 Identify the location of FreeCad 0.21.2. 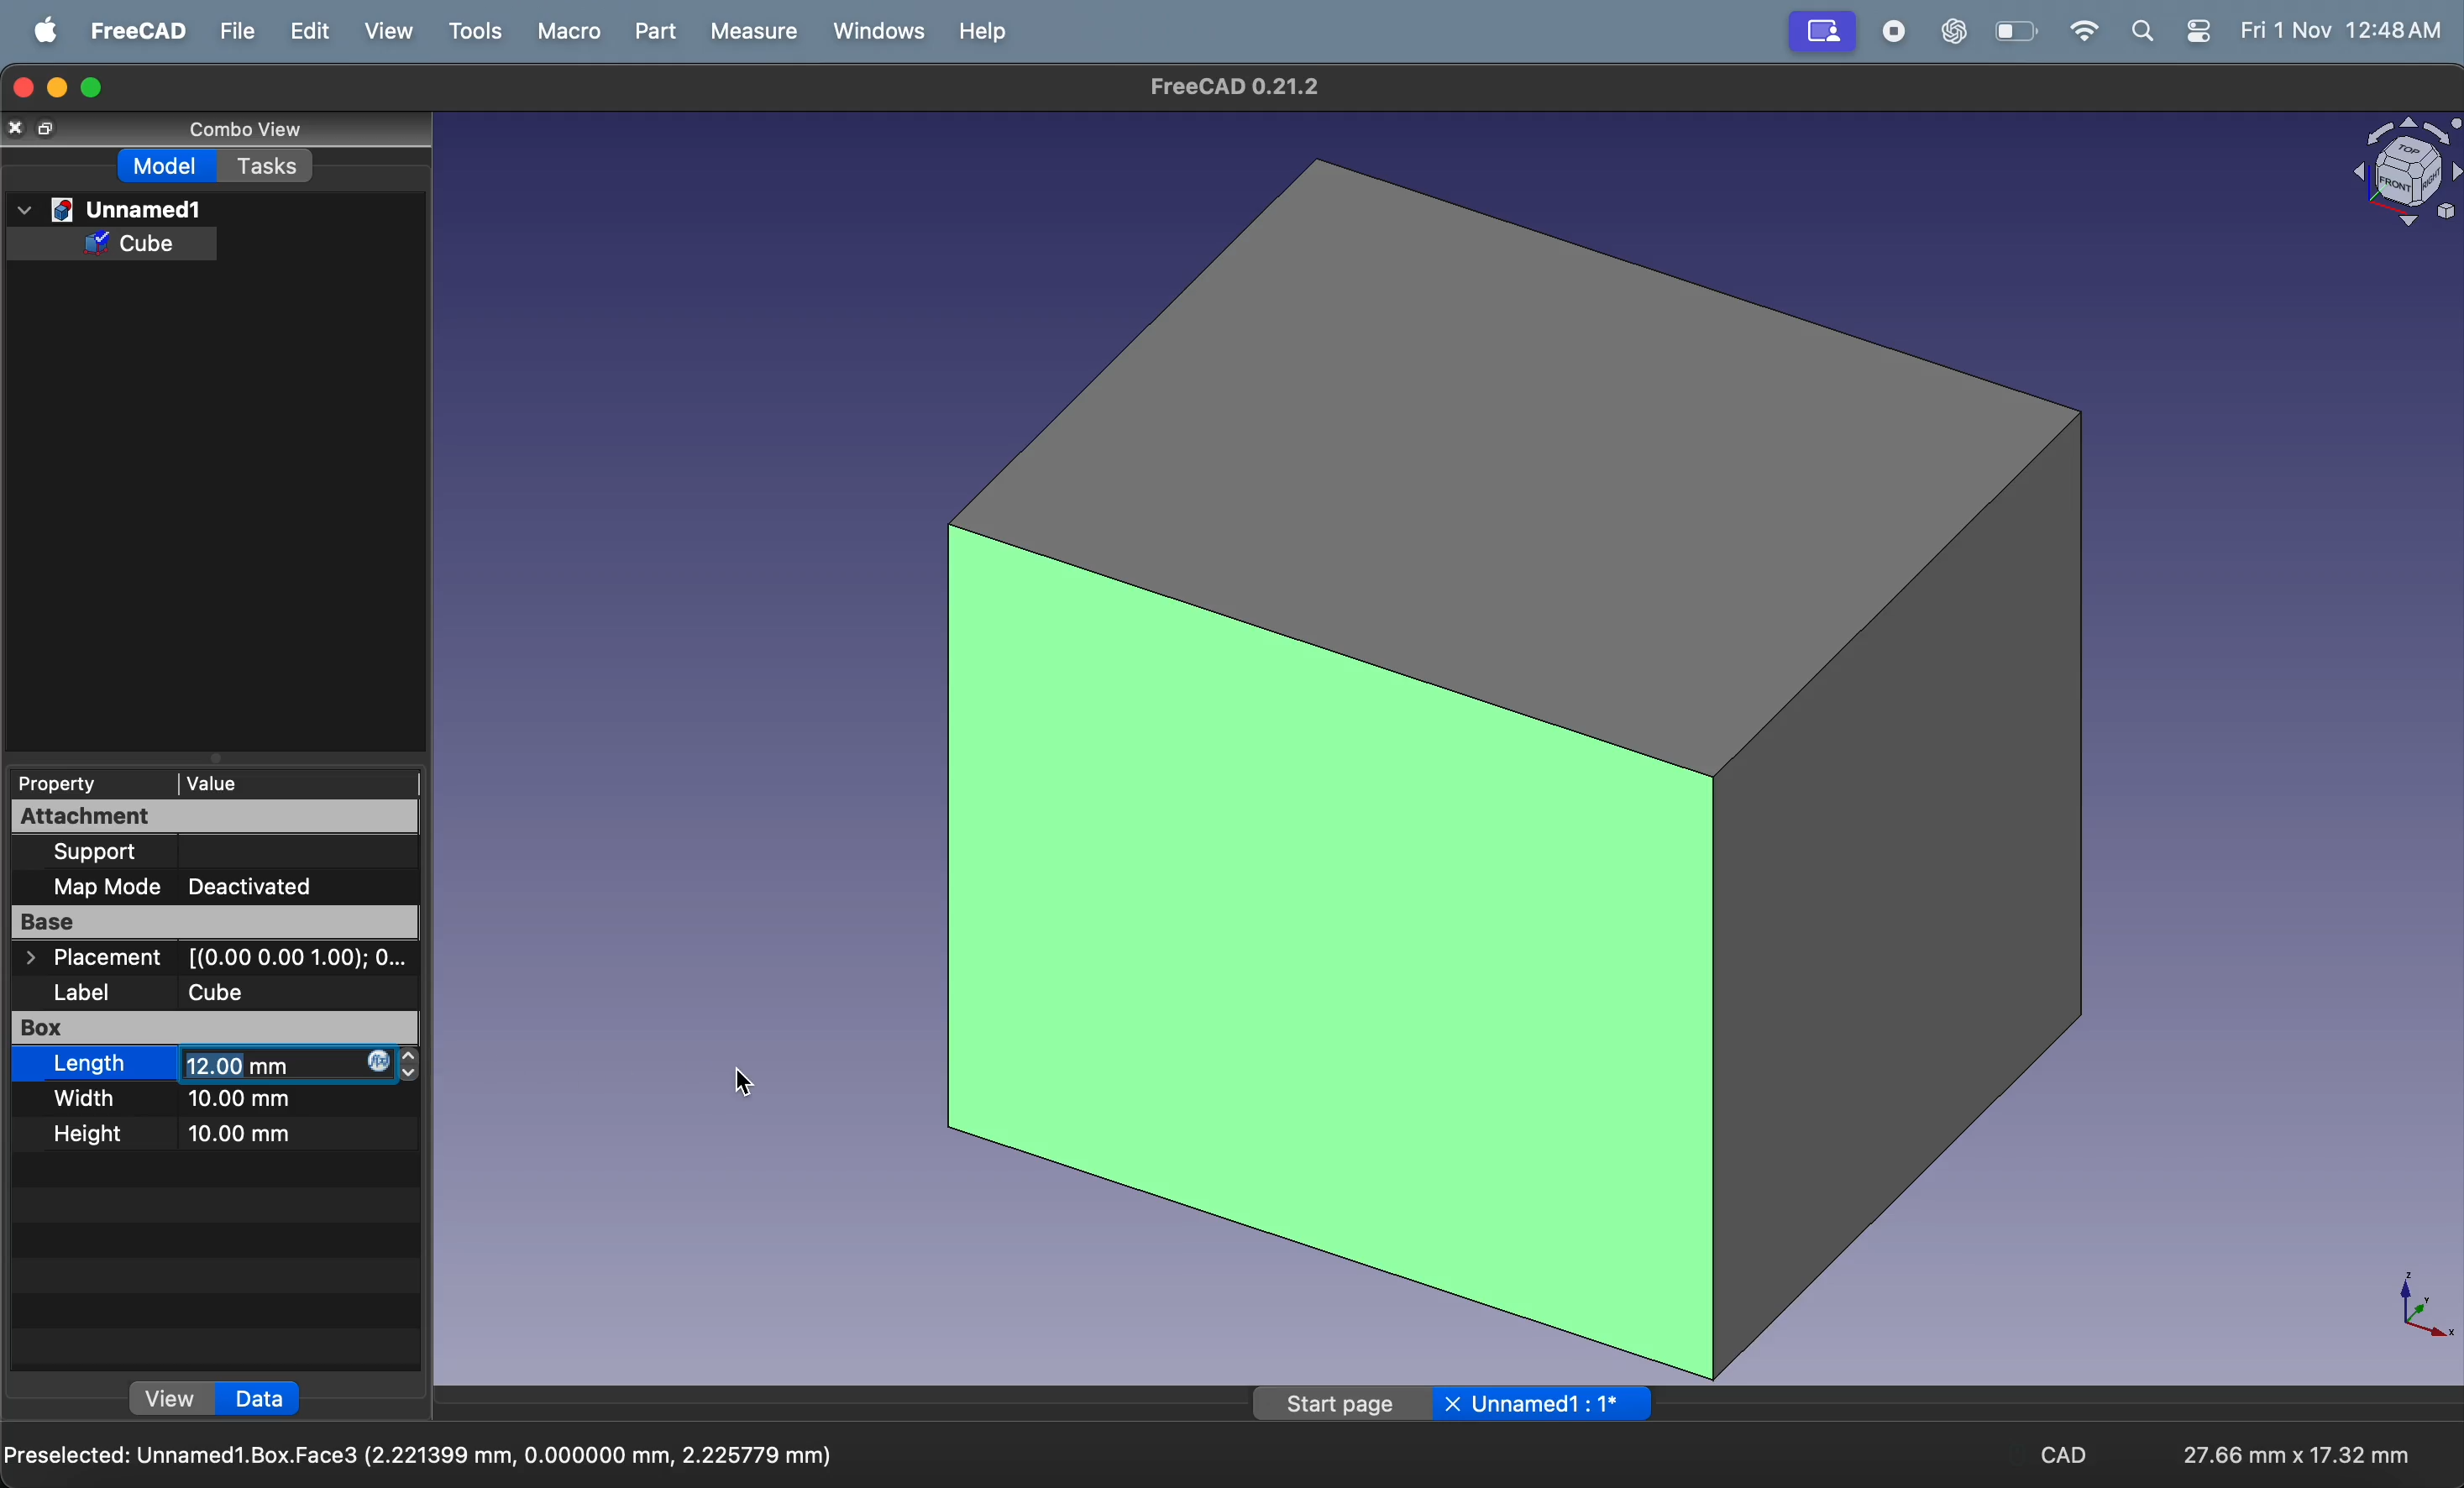
(1228, 85).